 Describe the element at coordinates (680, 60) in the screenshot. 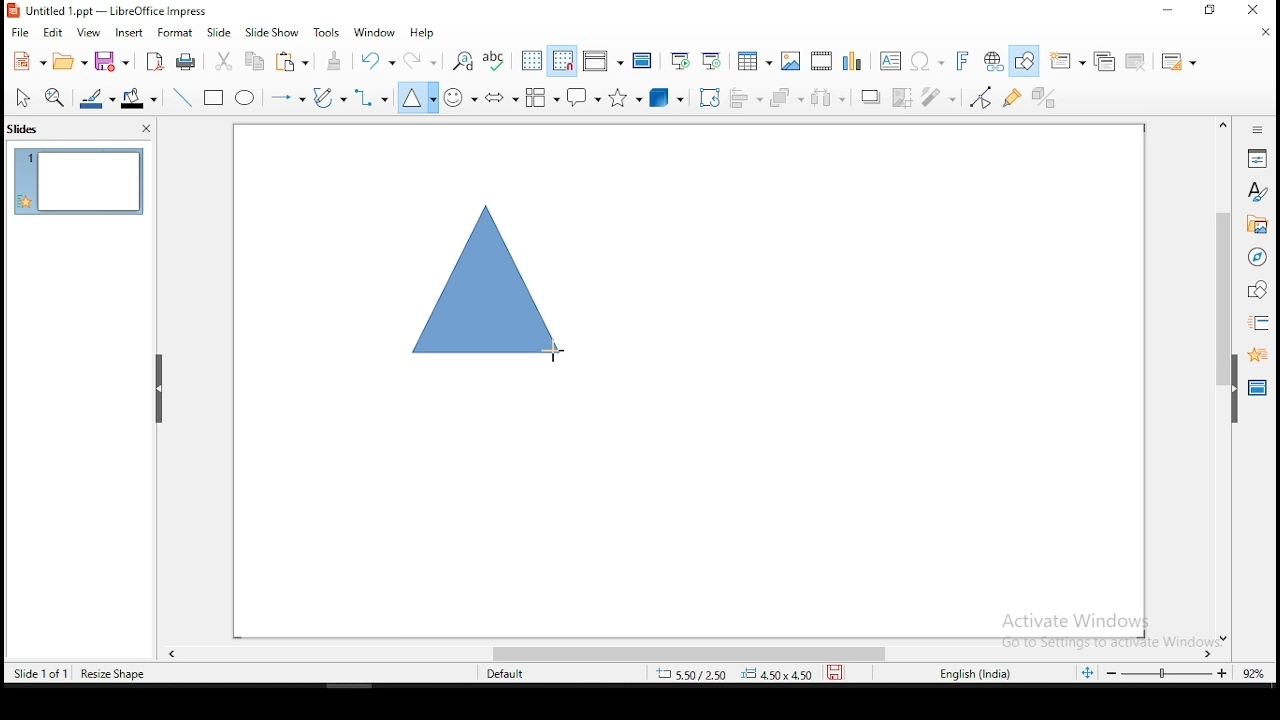

I see `start from first slide` at that location.